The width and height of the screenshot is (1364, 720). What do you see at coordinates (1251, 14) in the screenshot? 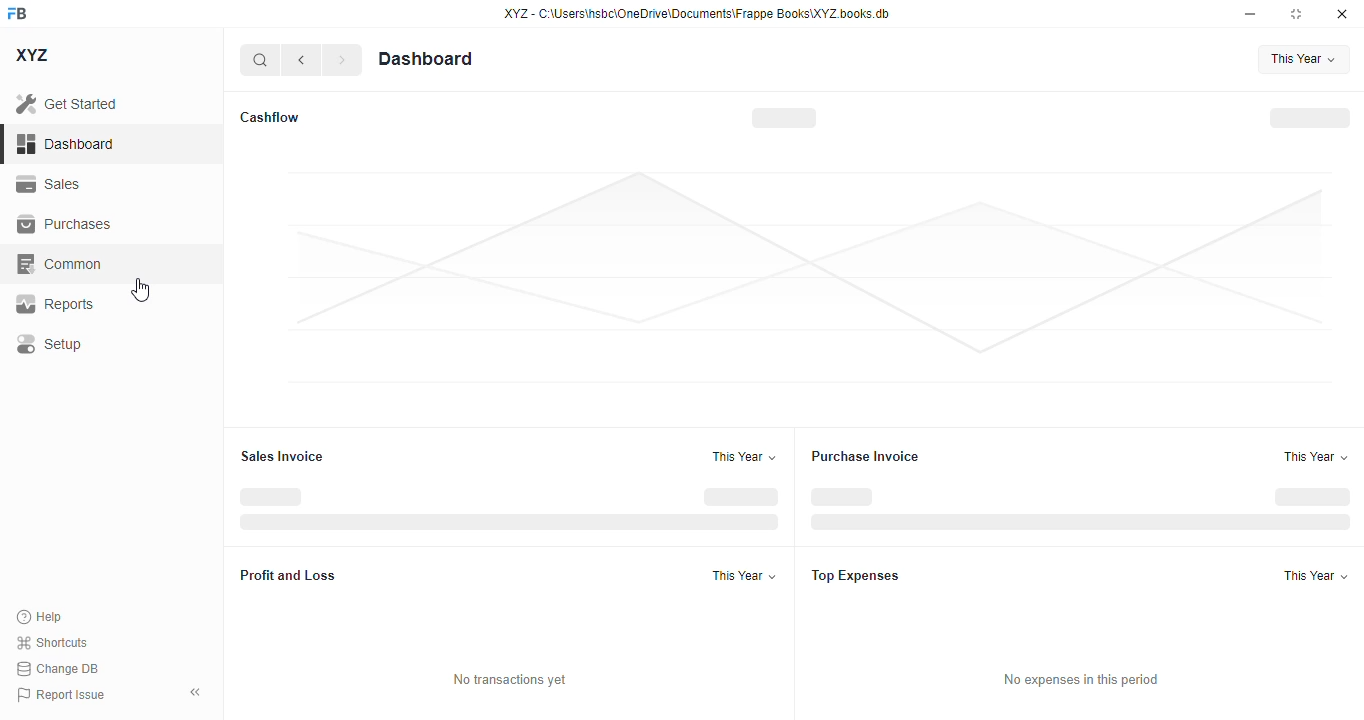
I see `minimize` at bounding box center [1251, 14].